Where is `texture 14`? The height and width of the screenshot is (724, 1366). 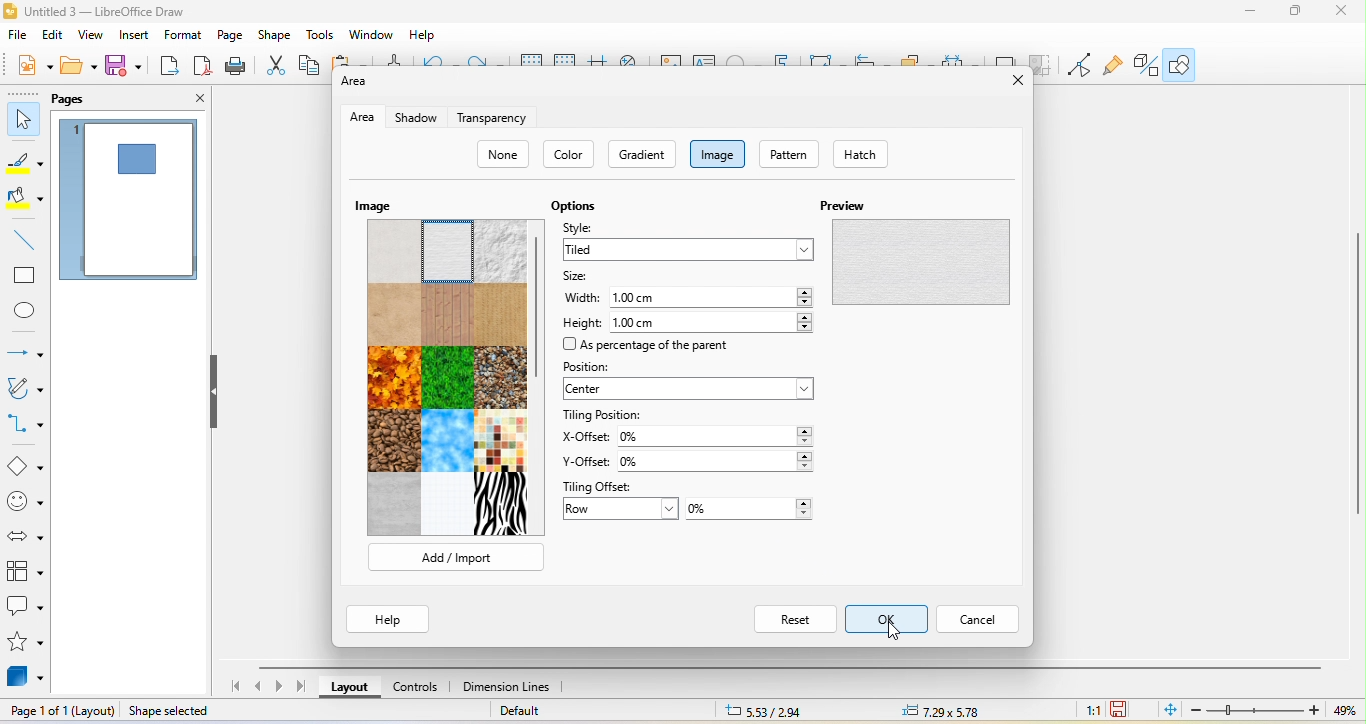 texture 14 is located at coordinates (448, 504).